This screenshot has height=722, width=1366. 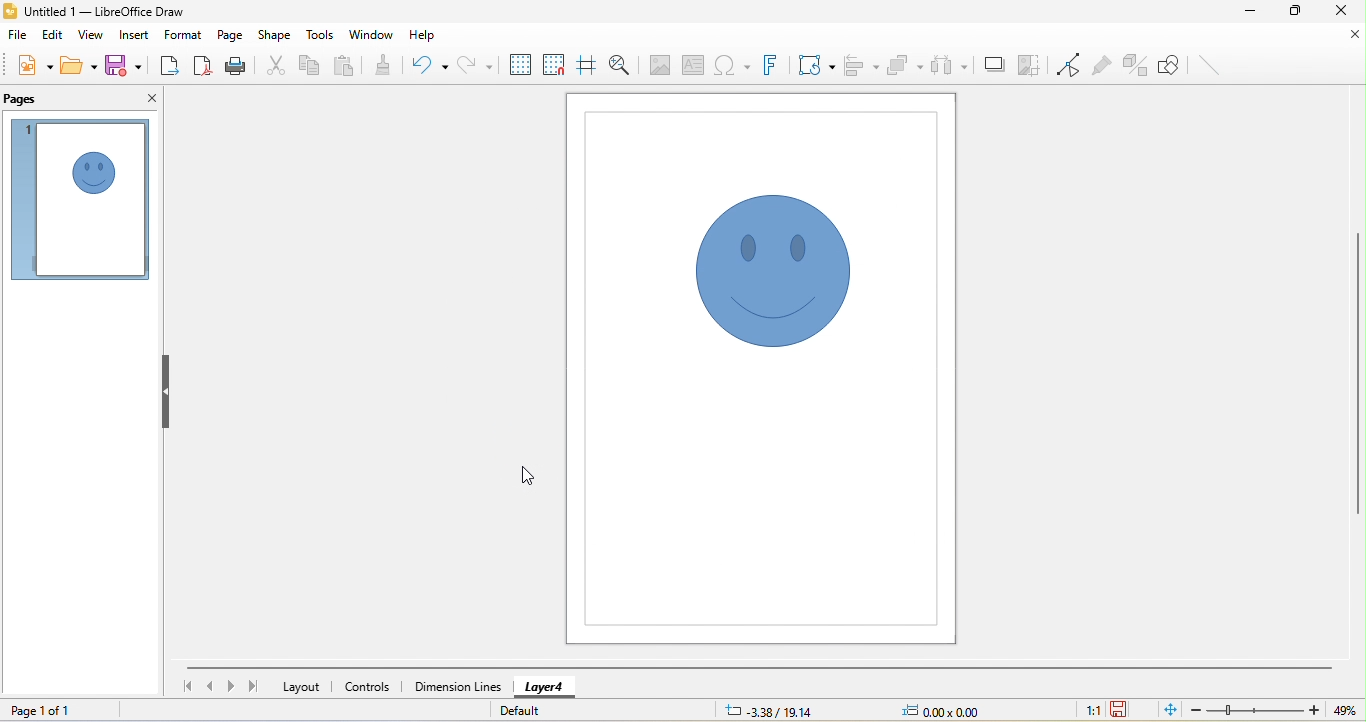 What do you see at coordinates (906, 65) in the screenshot?
I see `arrange` at bounding box center [906, 65].